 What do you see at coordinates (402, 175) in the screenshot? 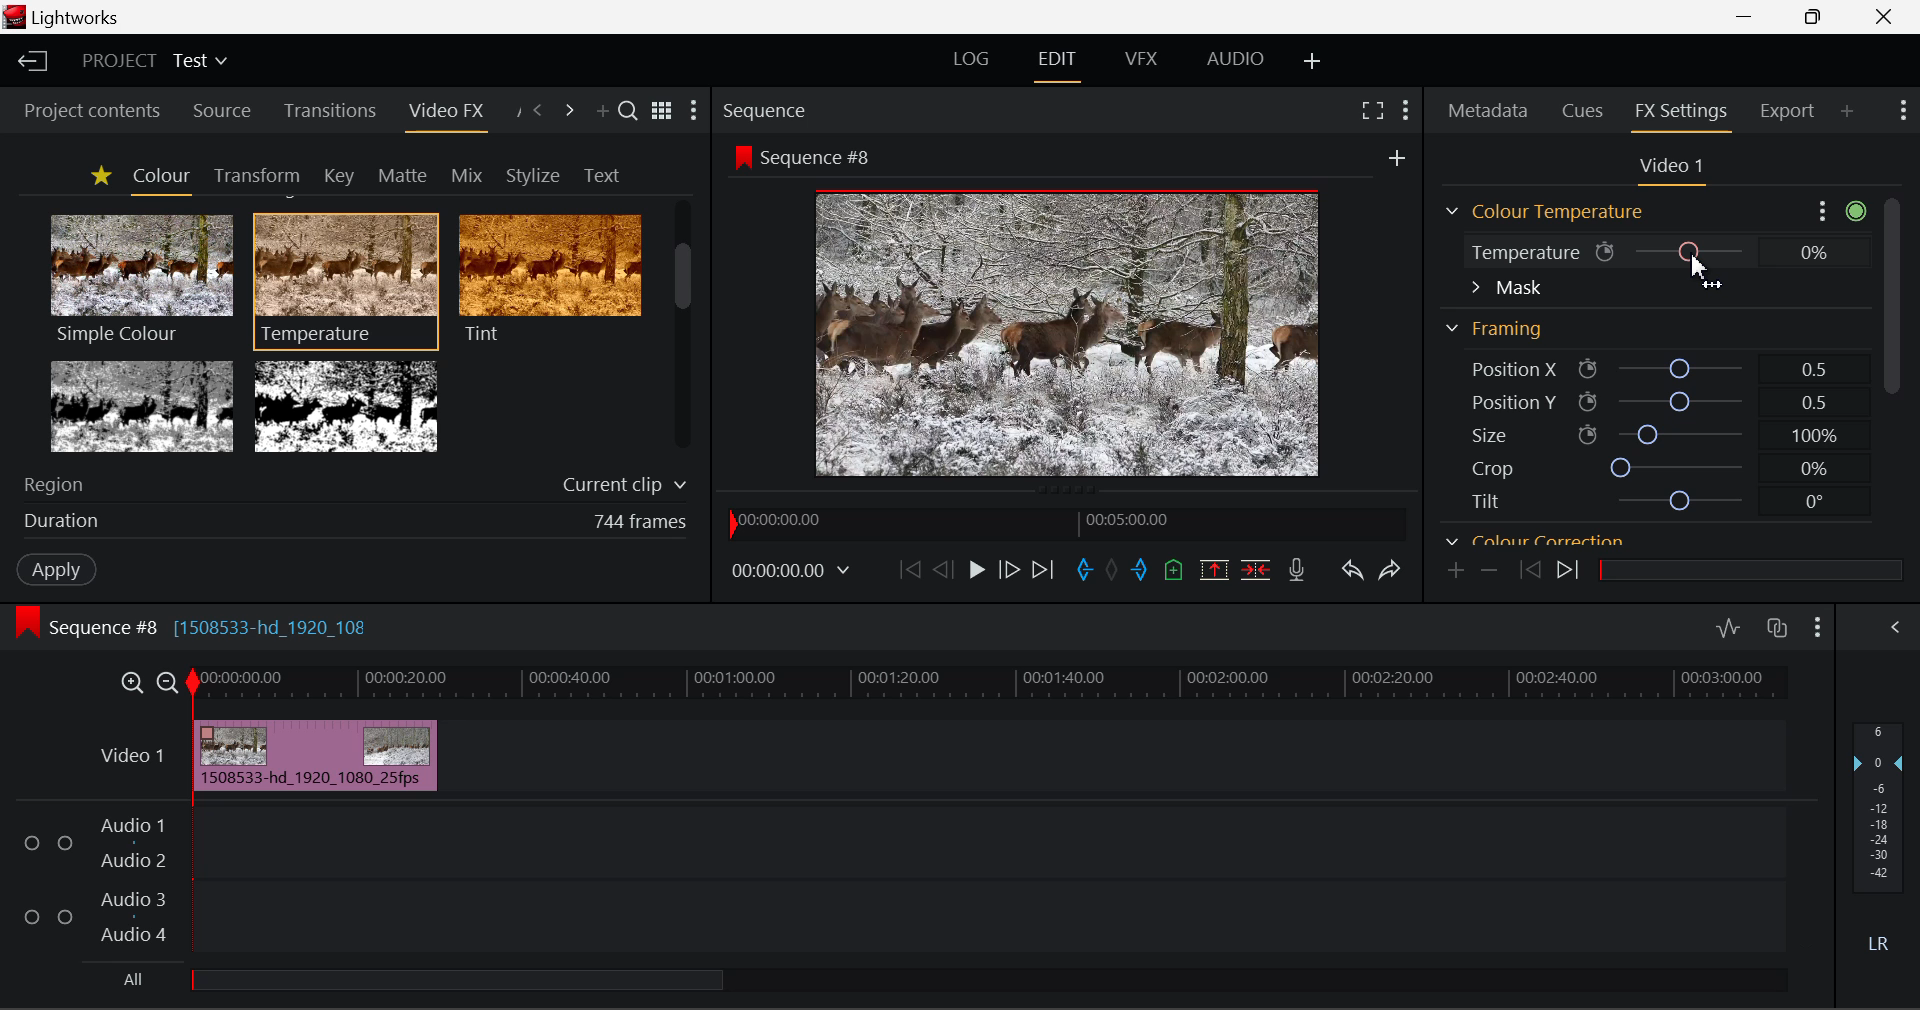
I see `Matte` at bounding box center [402, 175].